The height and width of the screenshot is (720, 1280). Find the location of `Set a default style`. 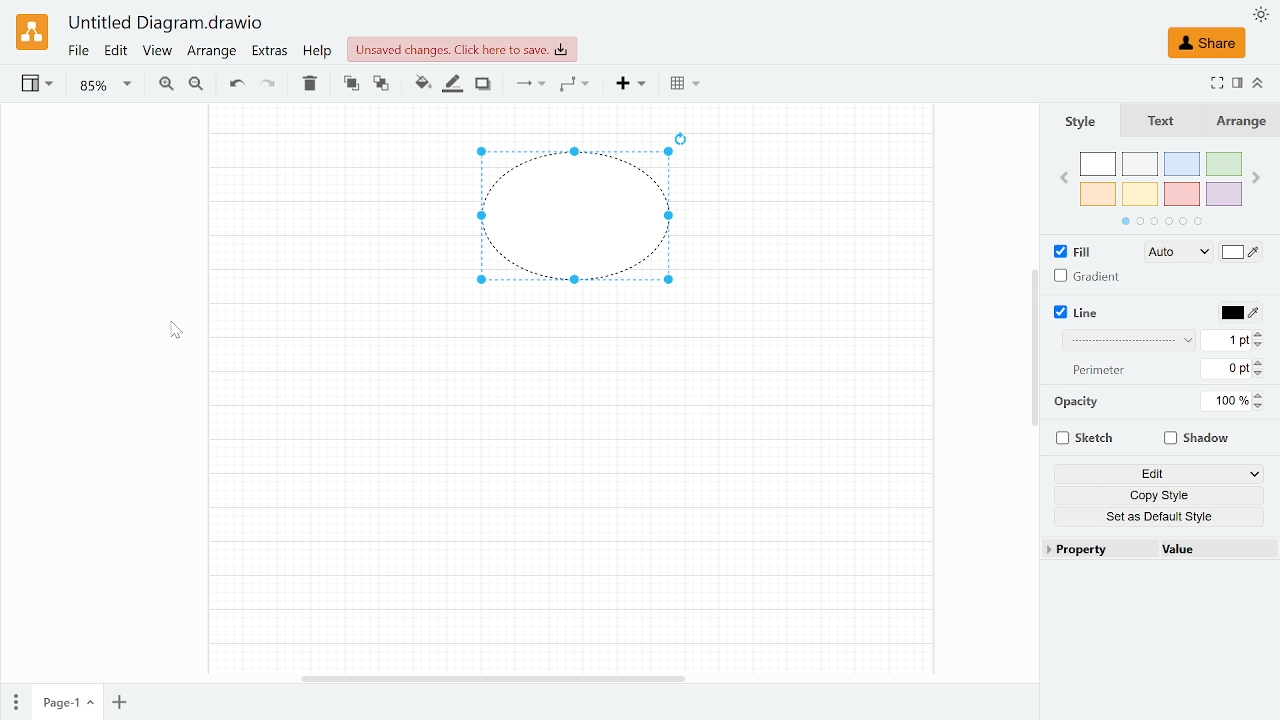

Set a default style is located at coordinates (1163, 516).